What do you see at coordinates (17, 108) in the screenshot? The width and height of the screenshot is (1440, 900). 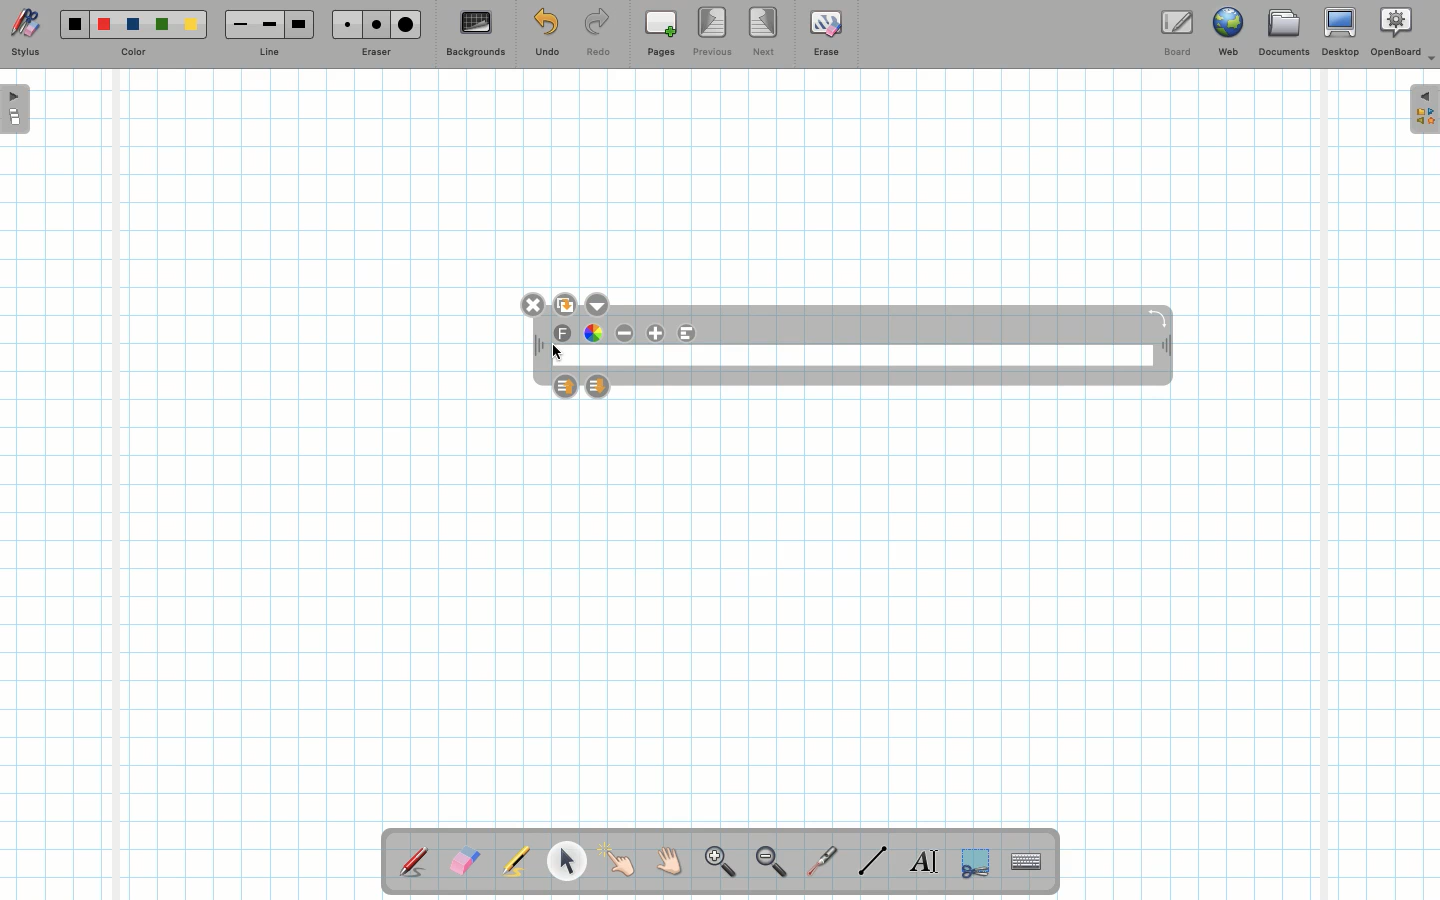 I see `Open pages` at bounding box center [17, 108].